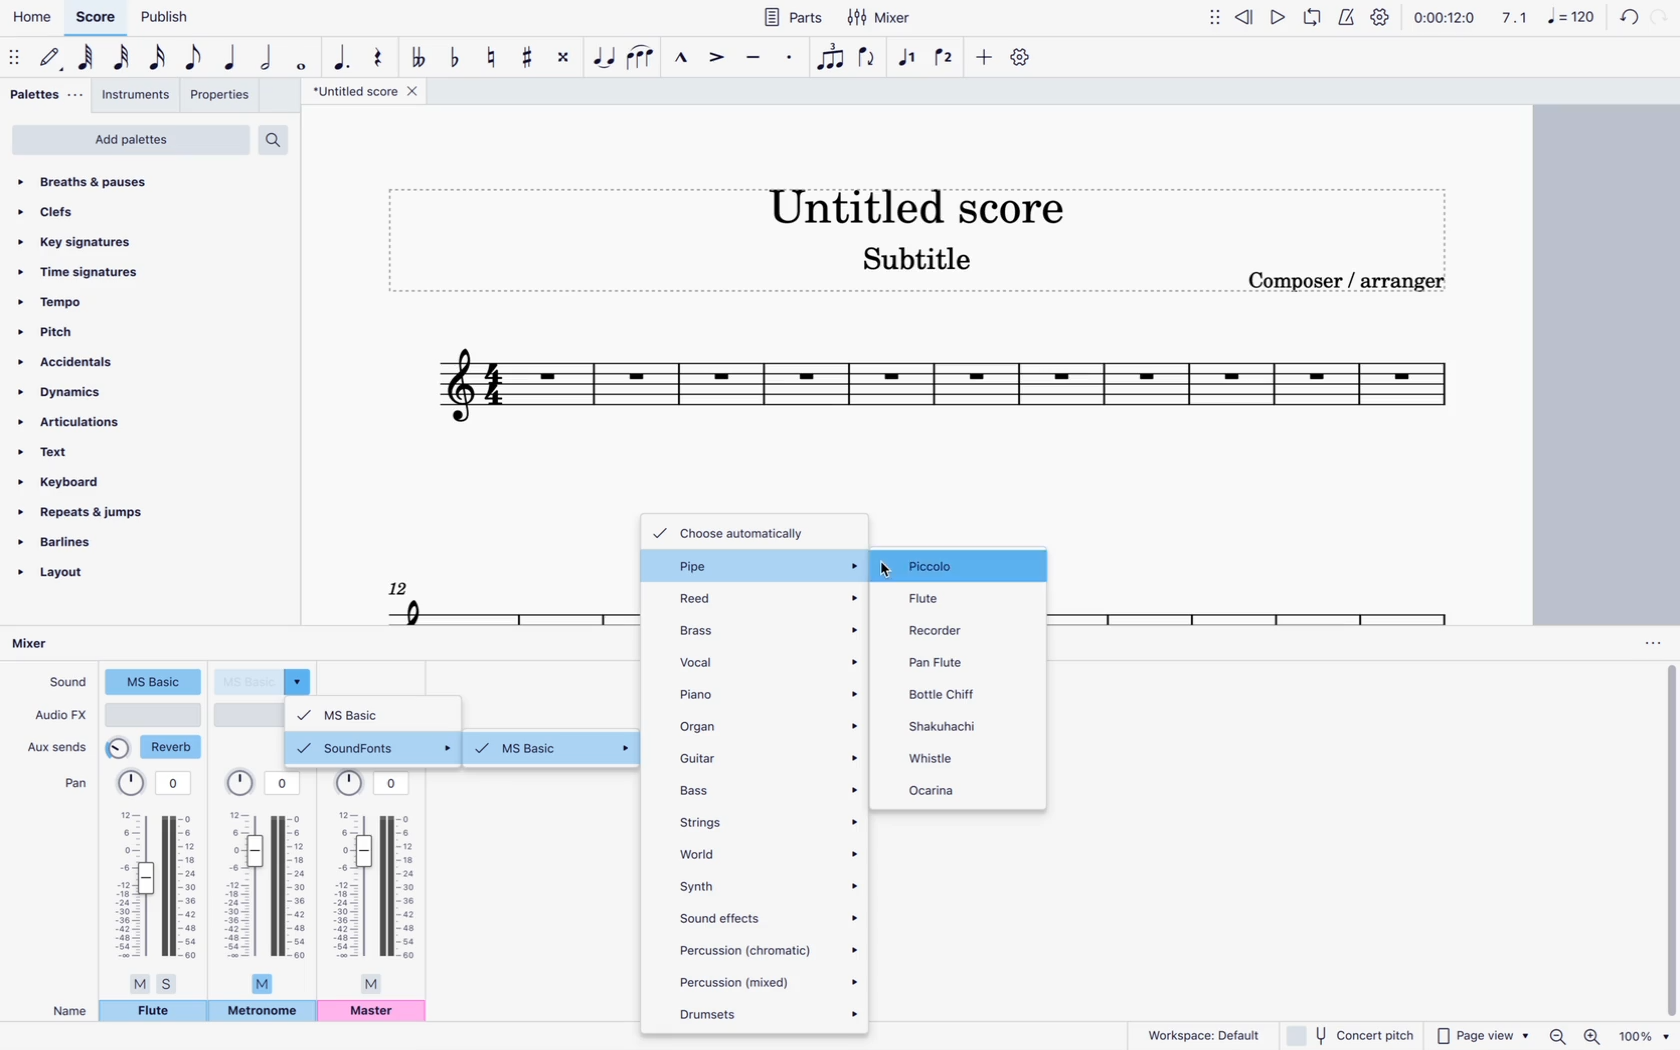  I want to click on time signatures, so click(125, 269).